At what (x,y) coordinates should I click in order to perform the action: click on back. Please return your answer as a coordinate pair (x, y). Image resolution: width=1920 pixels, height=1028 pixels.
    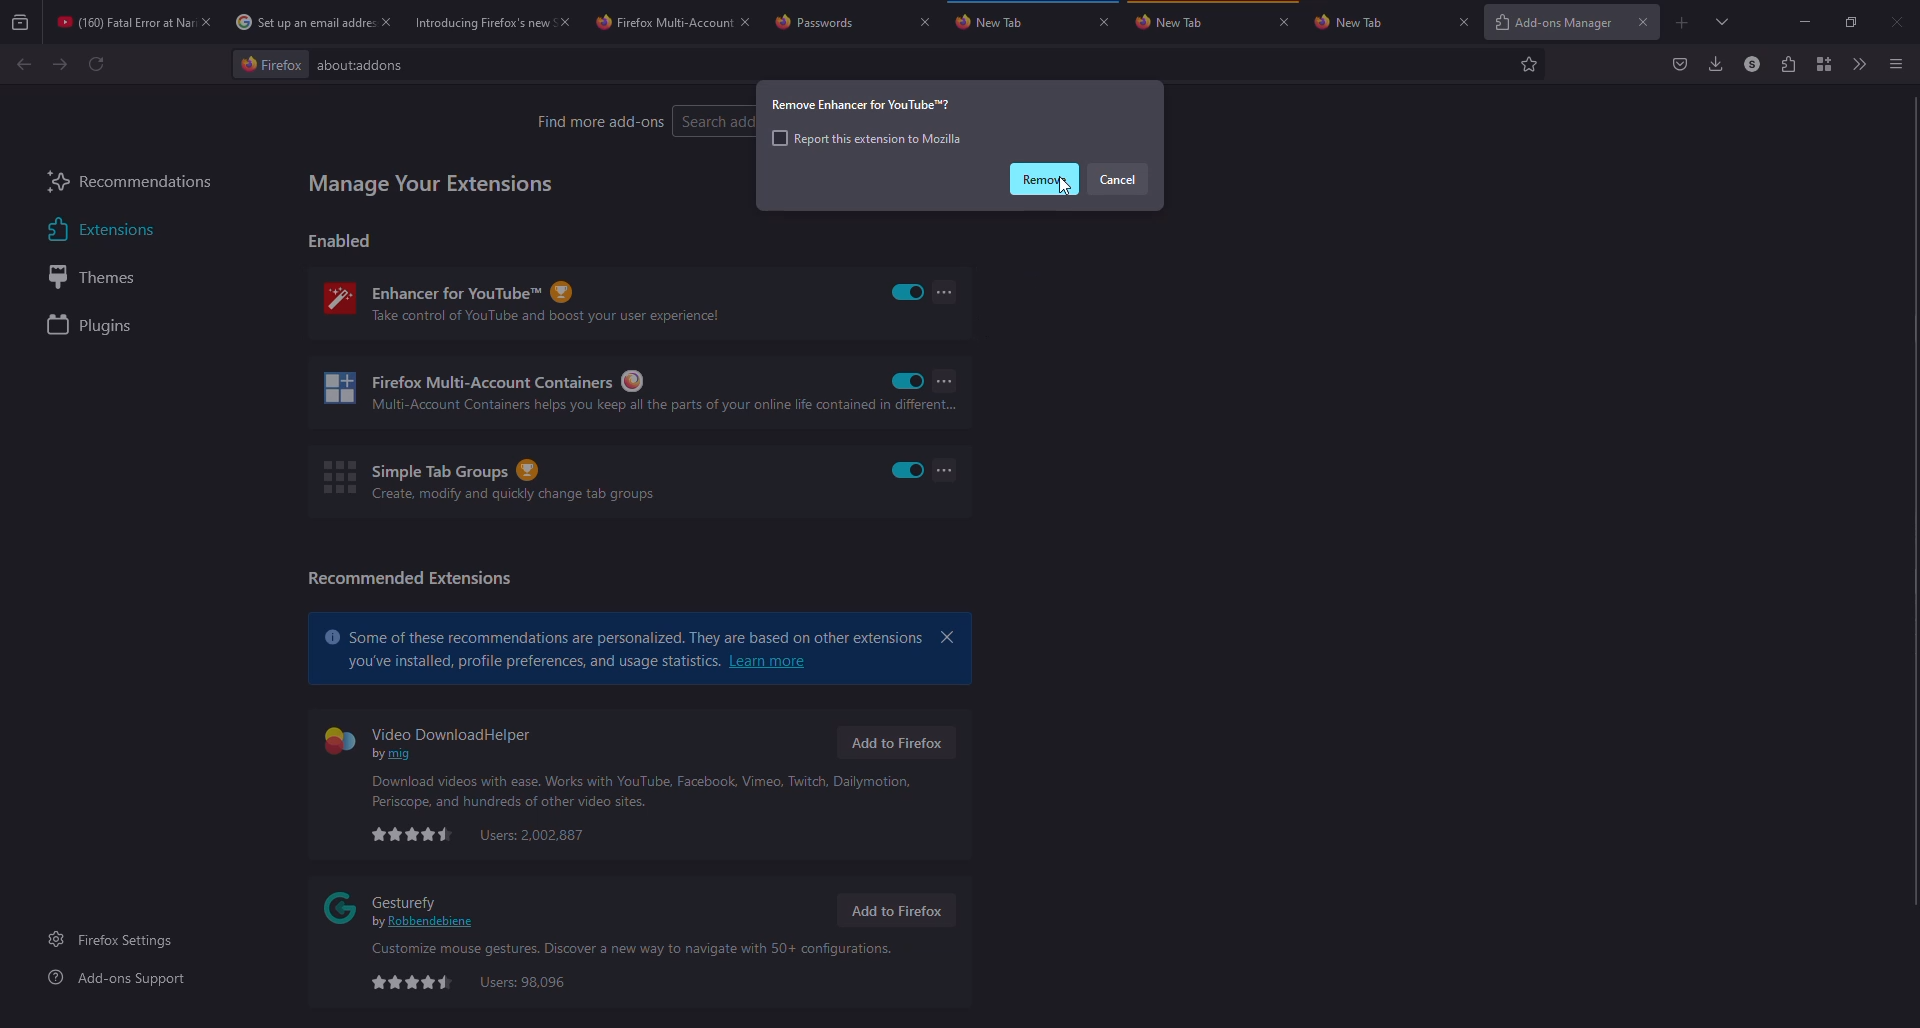
    Looking at the image, I should click on (24, 64).